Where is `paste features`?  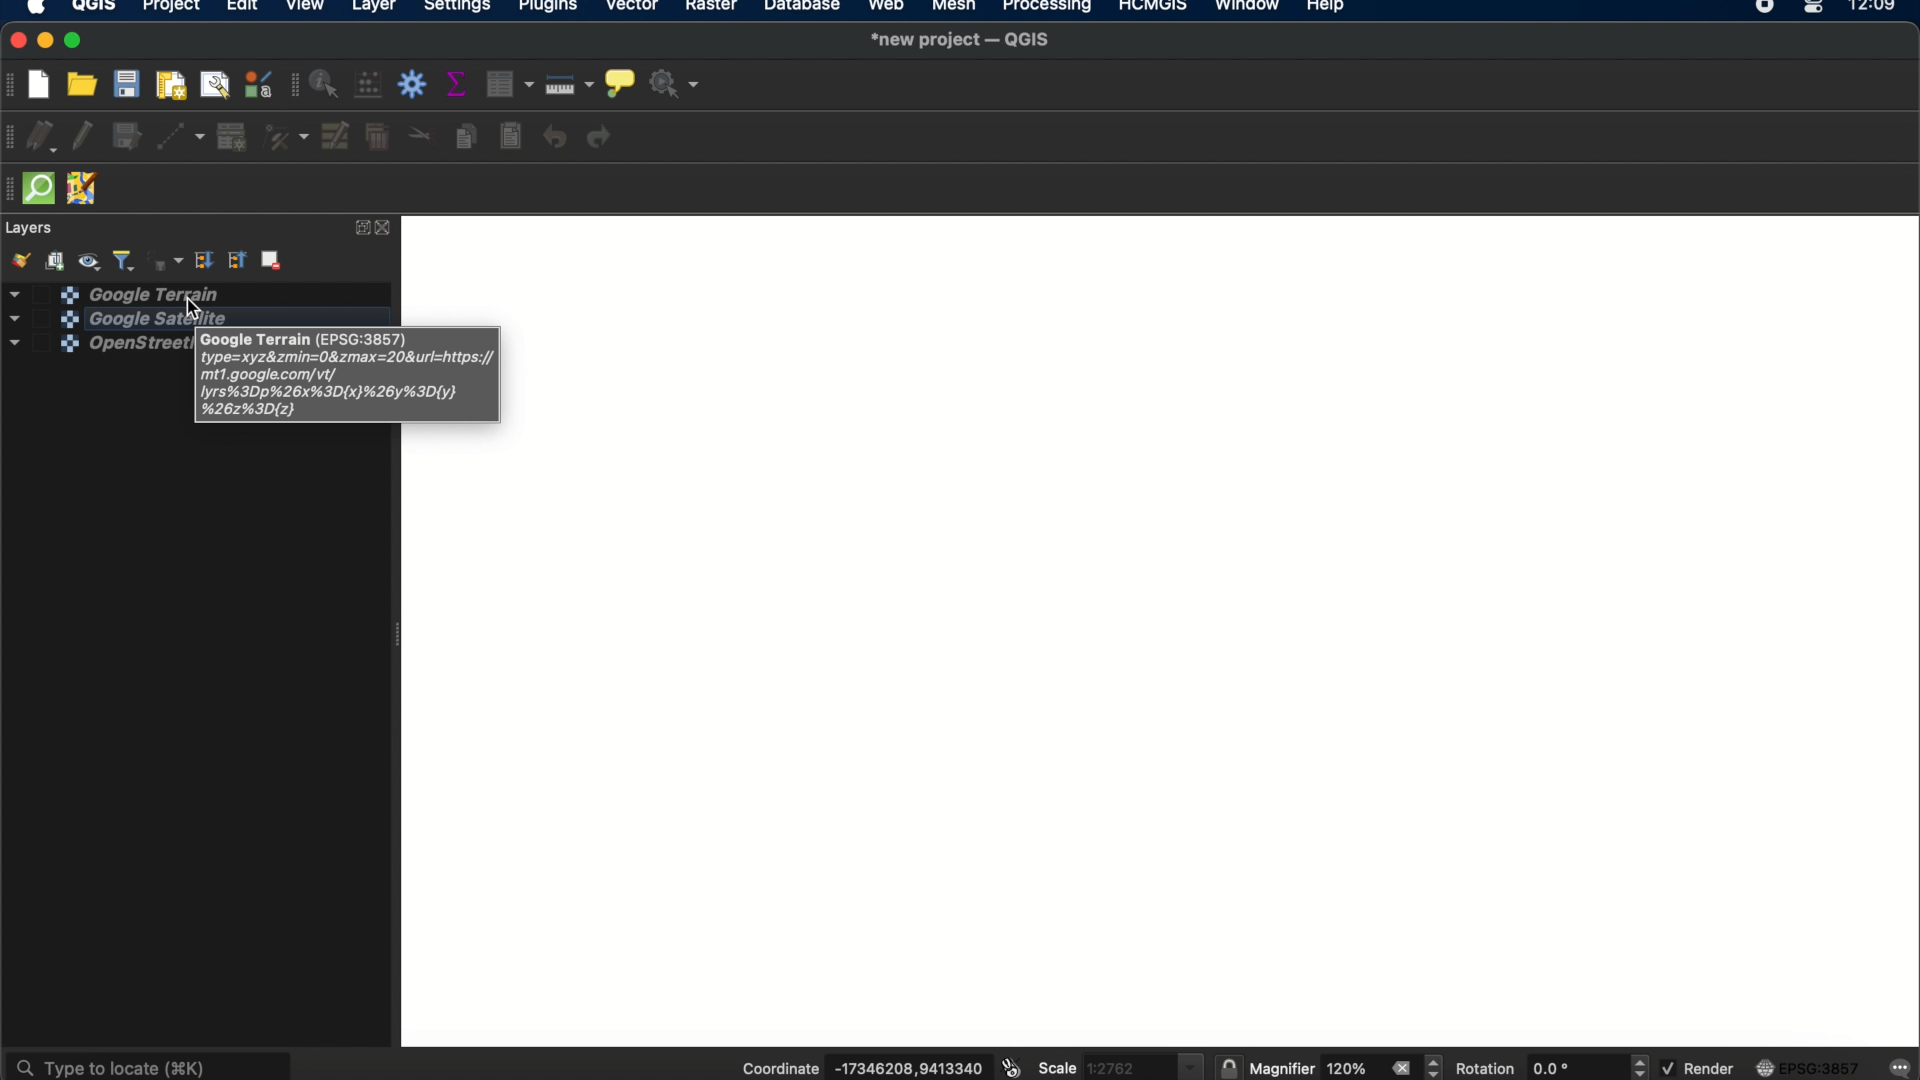
paste features is located at coordinates (513, 137).